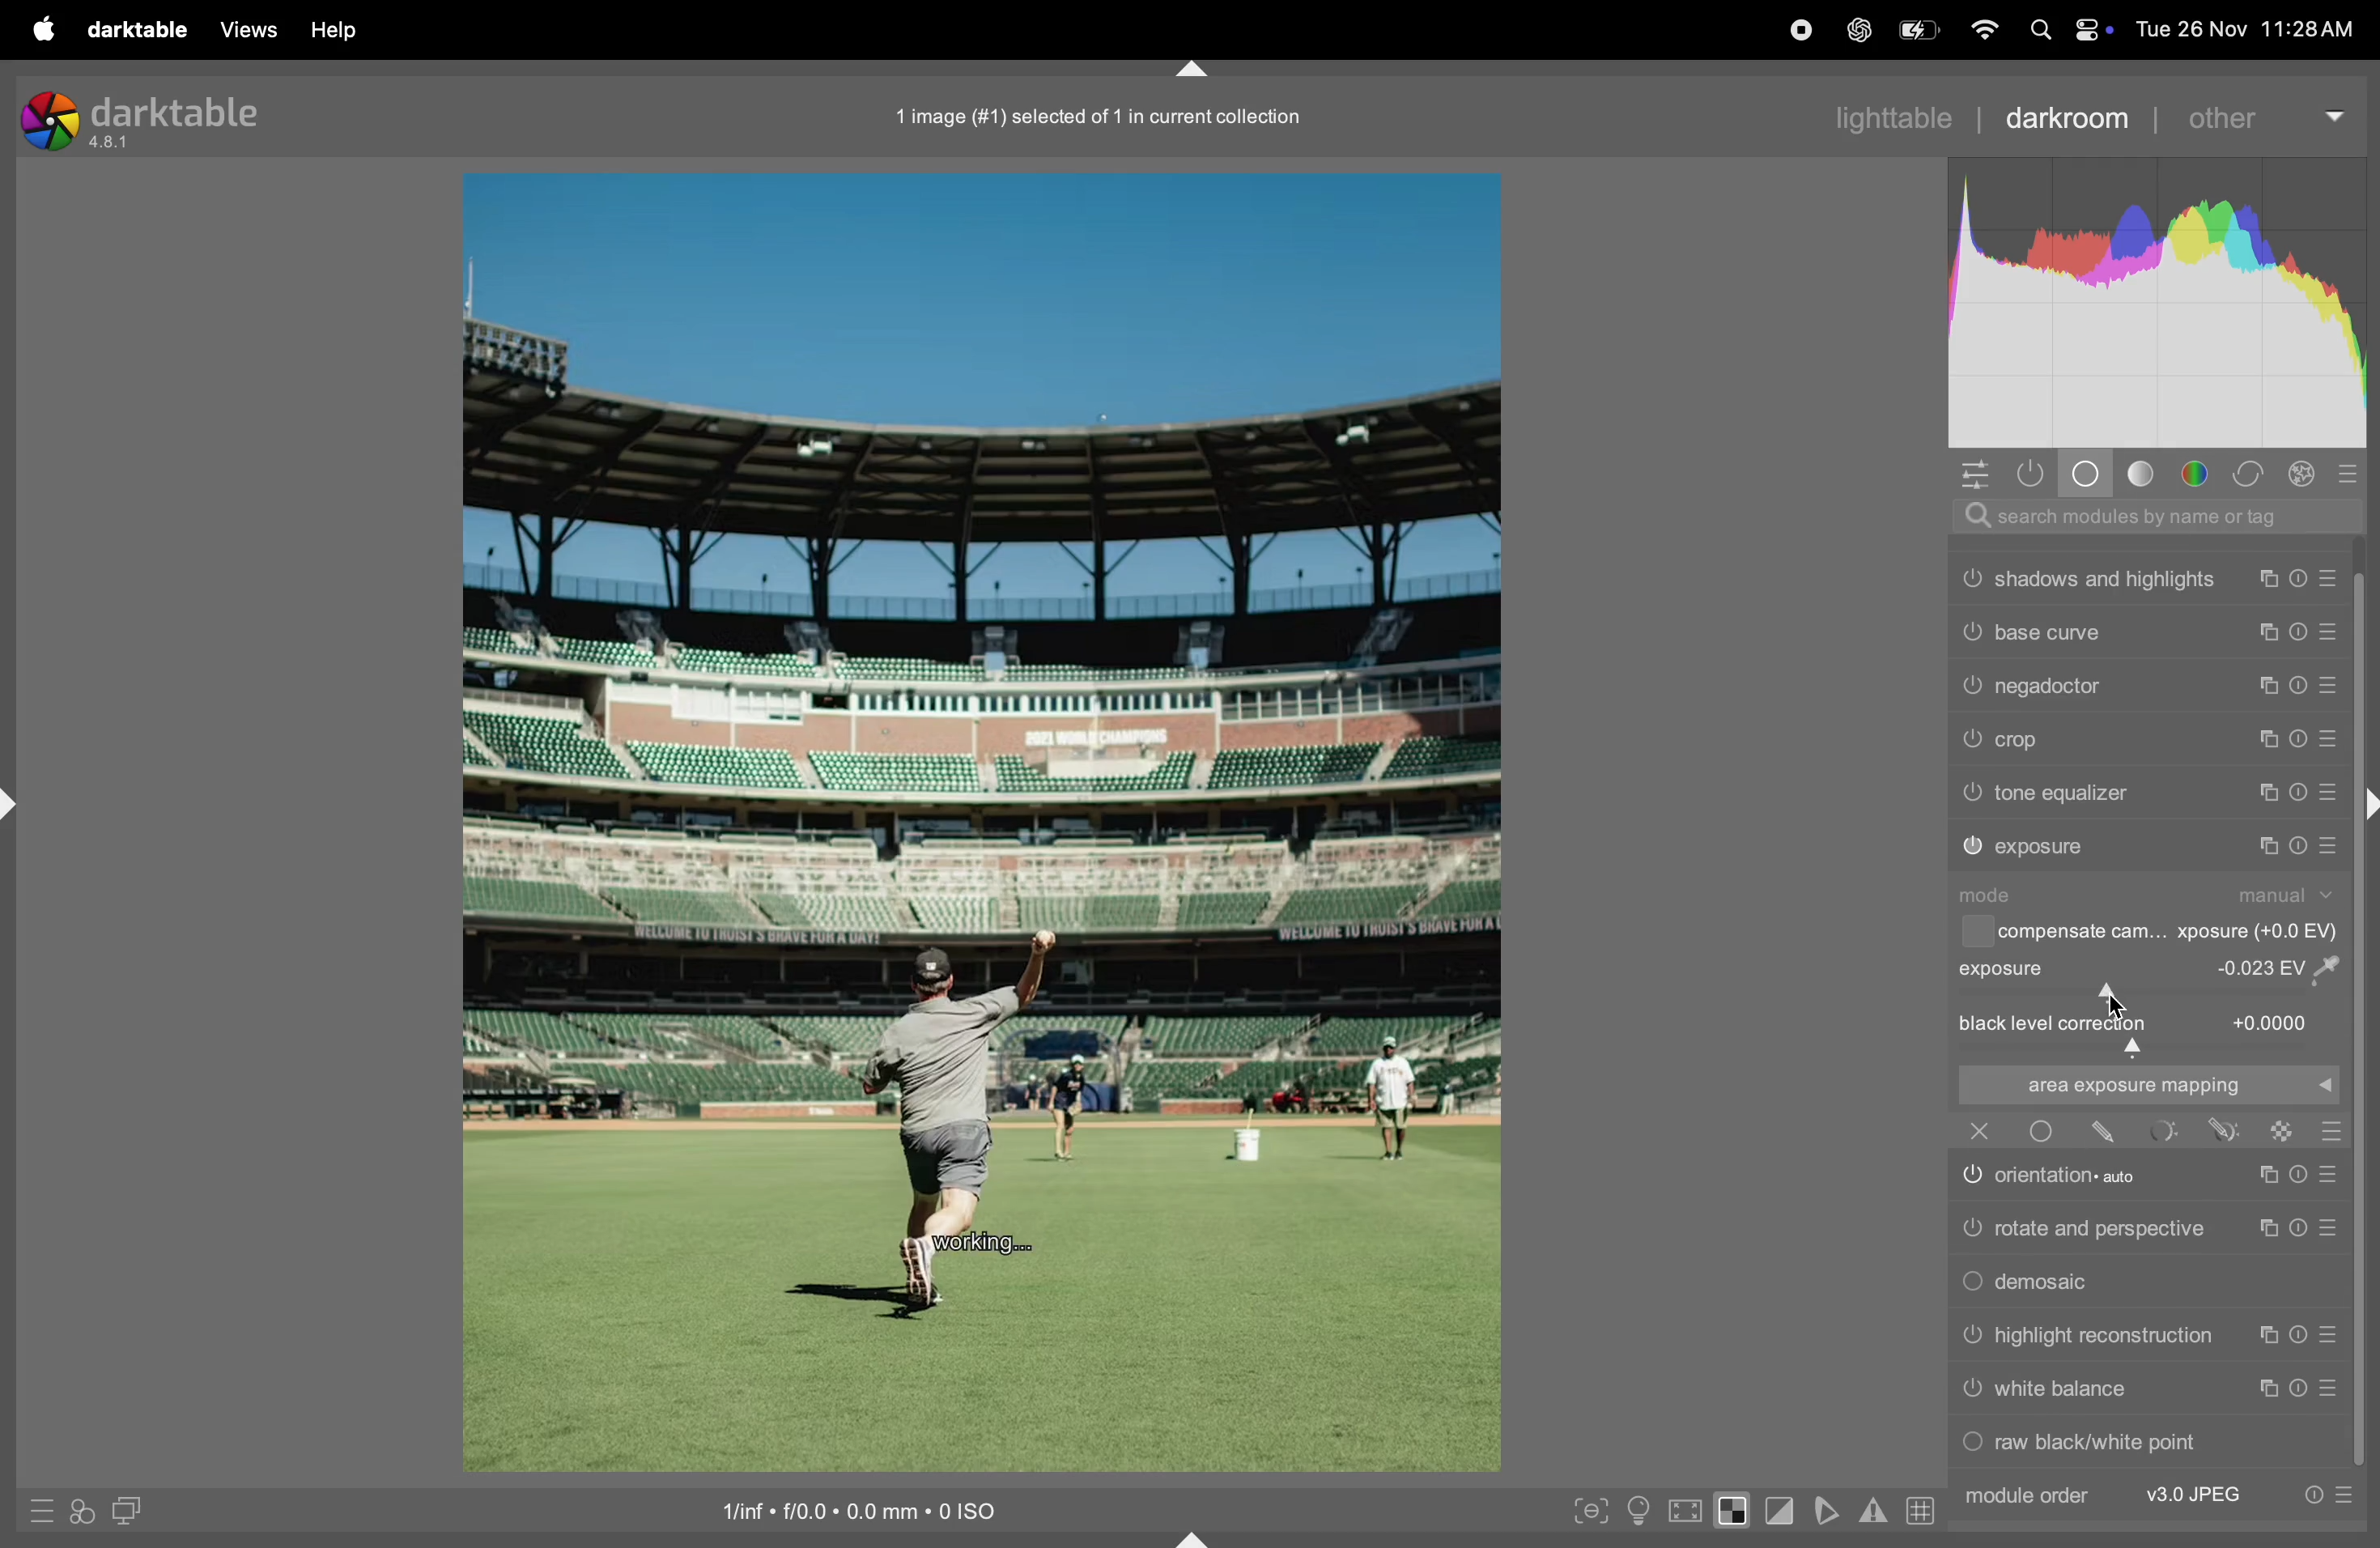  What do you see at coordinates (2269, 634) in the screenshot?
I see `copy` at bounding box center [2269, 634].